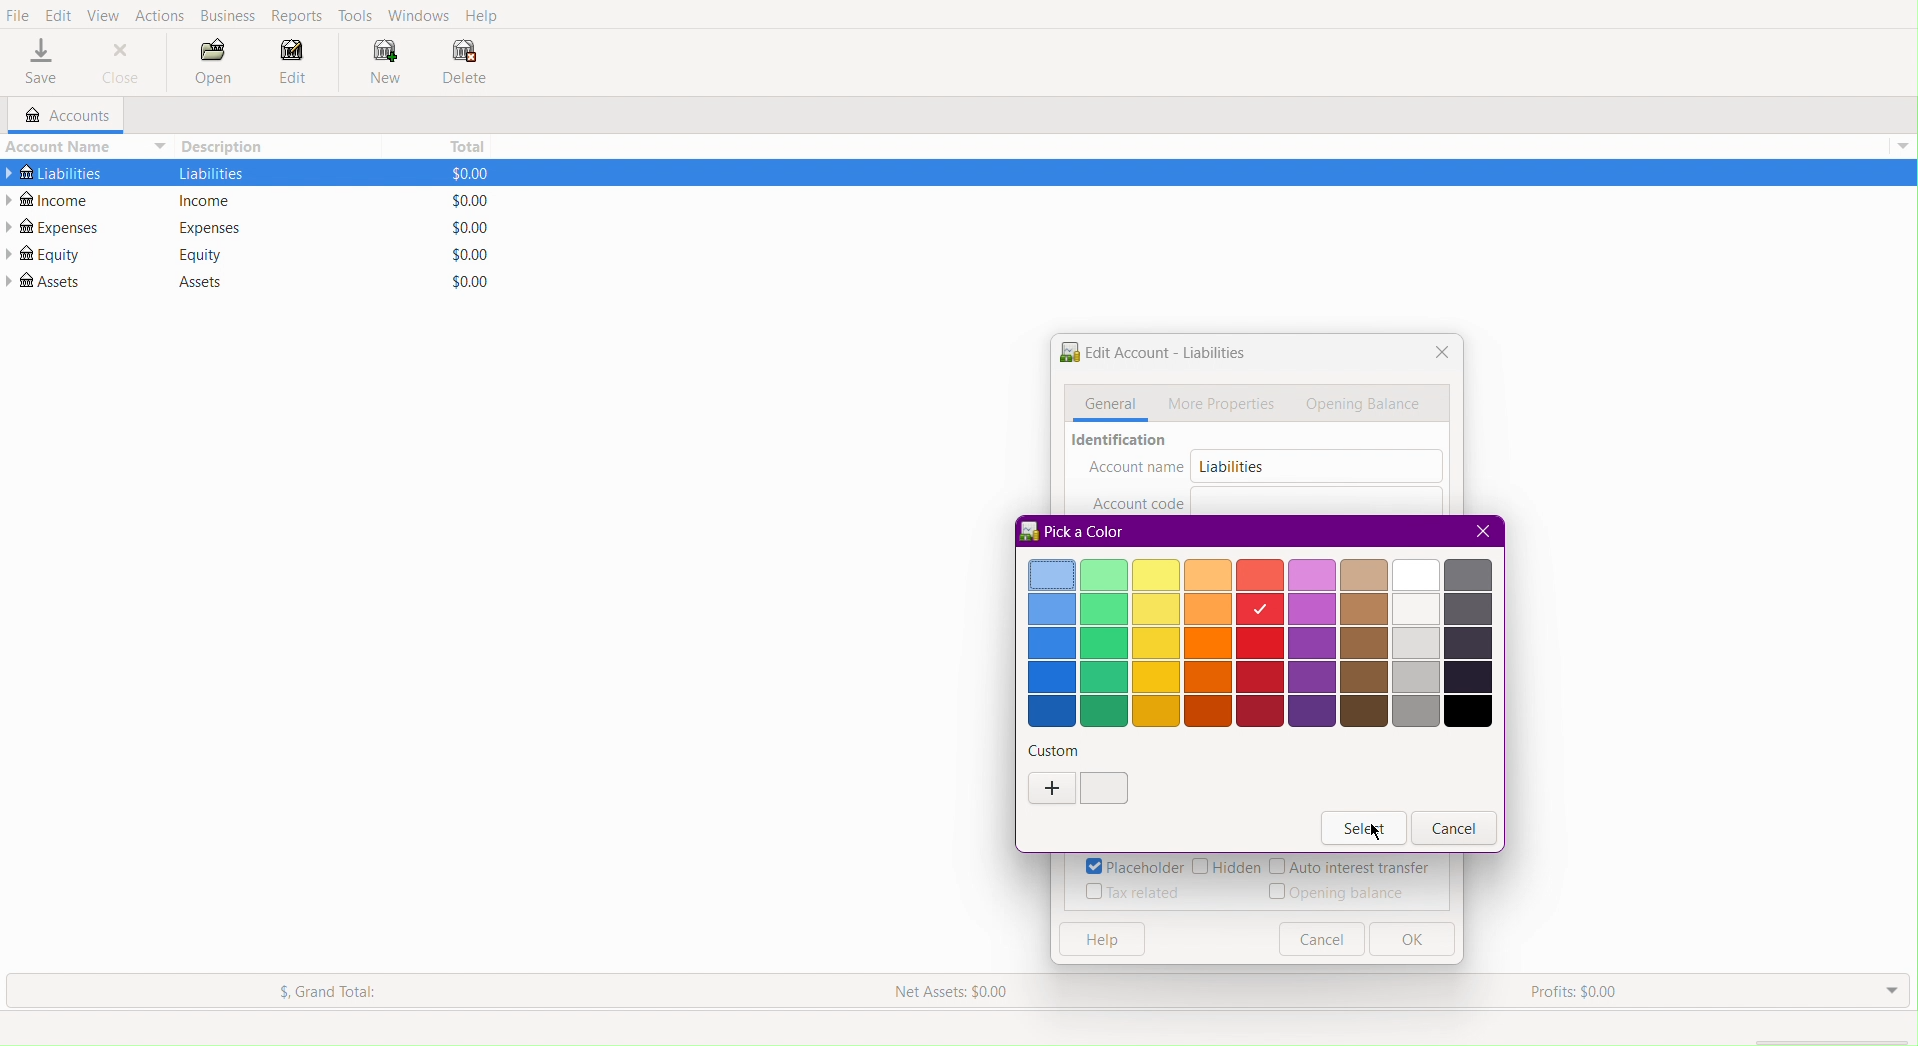 This screenshot has height=1046, width=1918. What do you see at coordinates (1050, 787) in the screenshot?
I see `Add` at bounding box center [1050, 787].